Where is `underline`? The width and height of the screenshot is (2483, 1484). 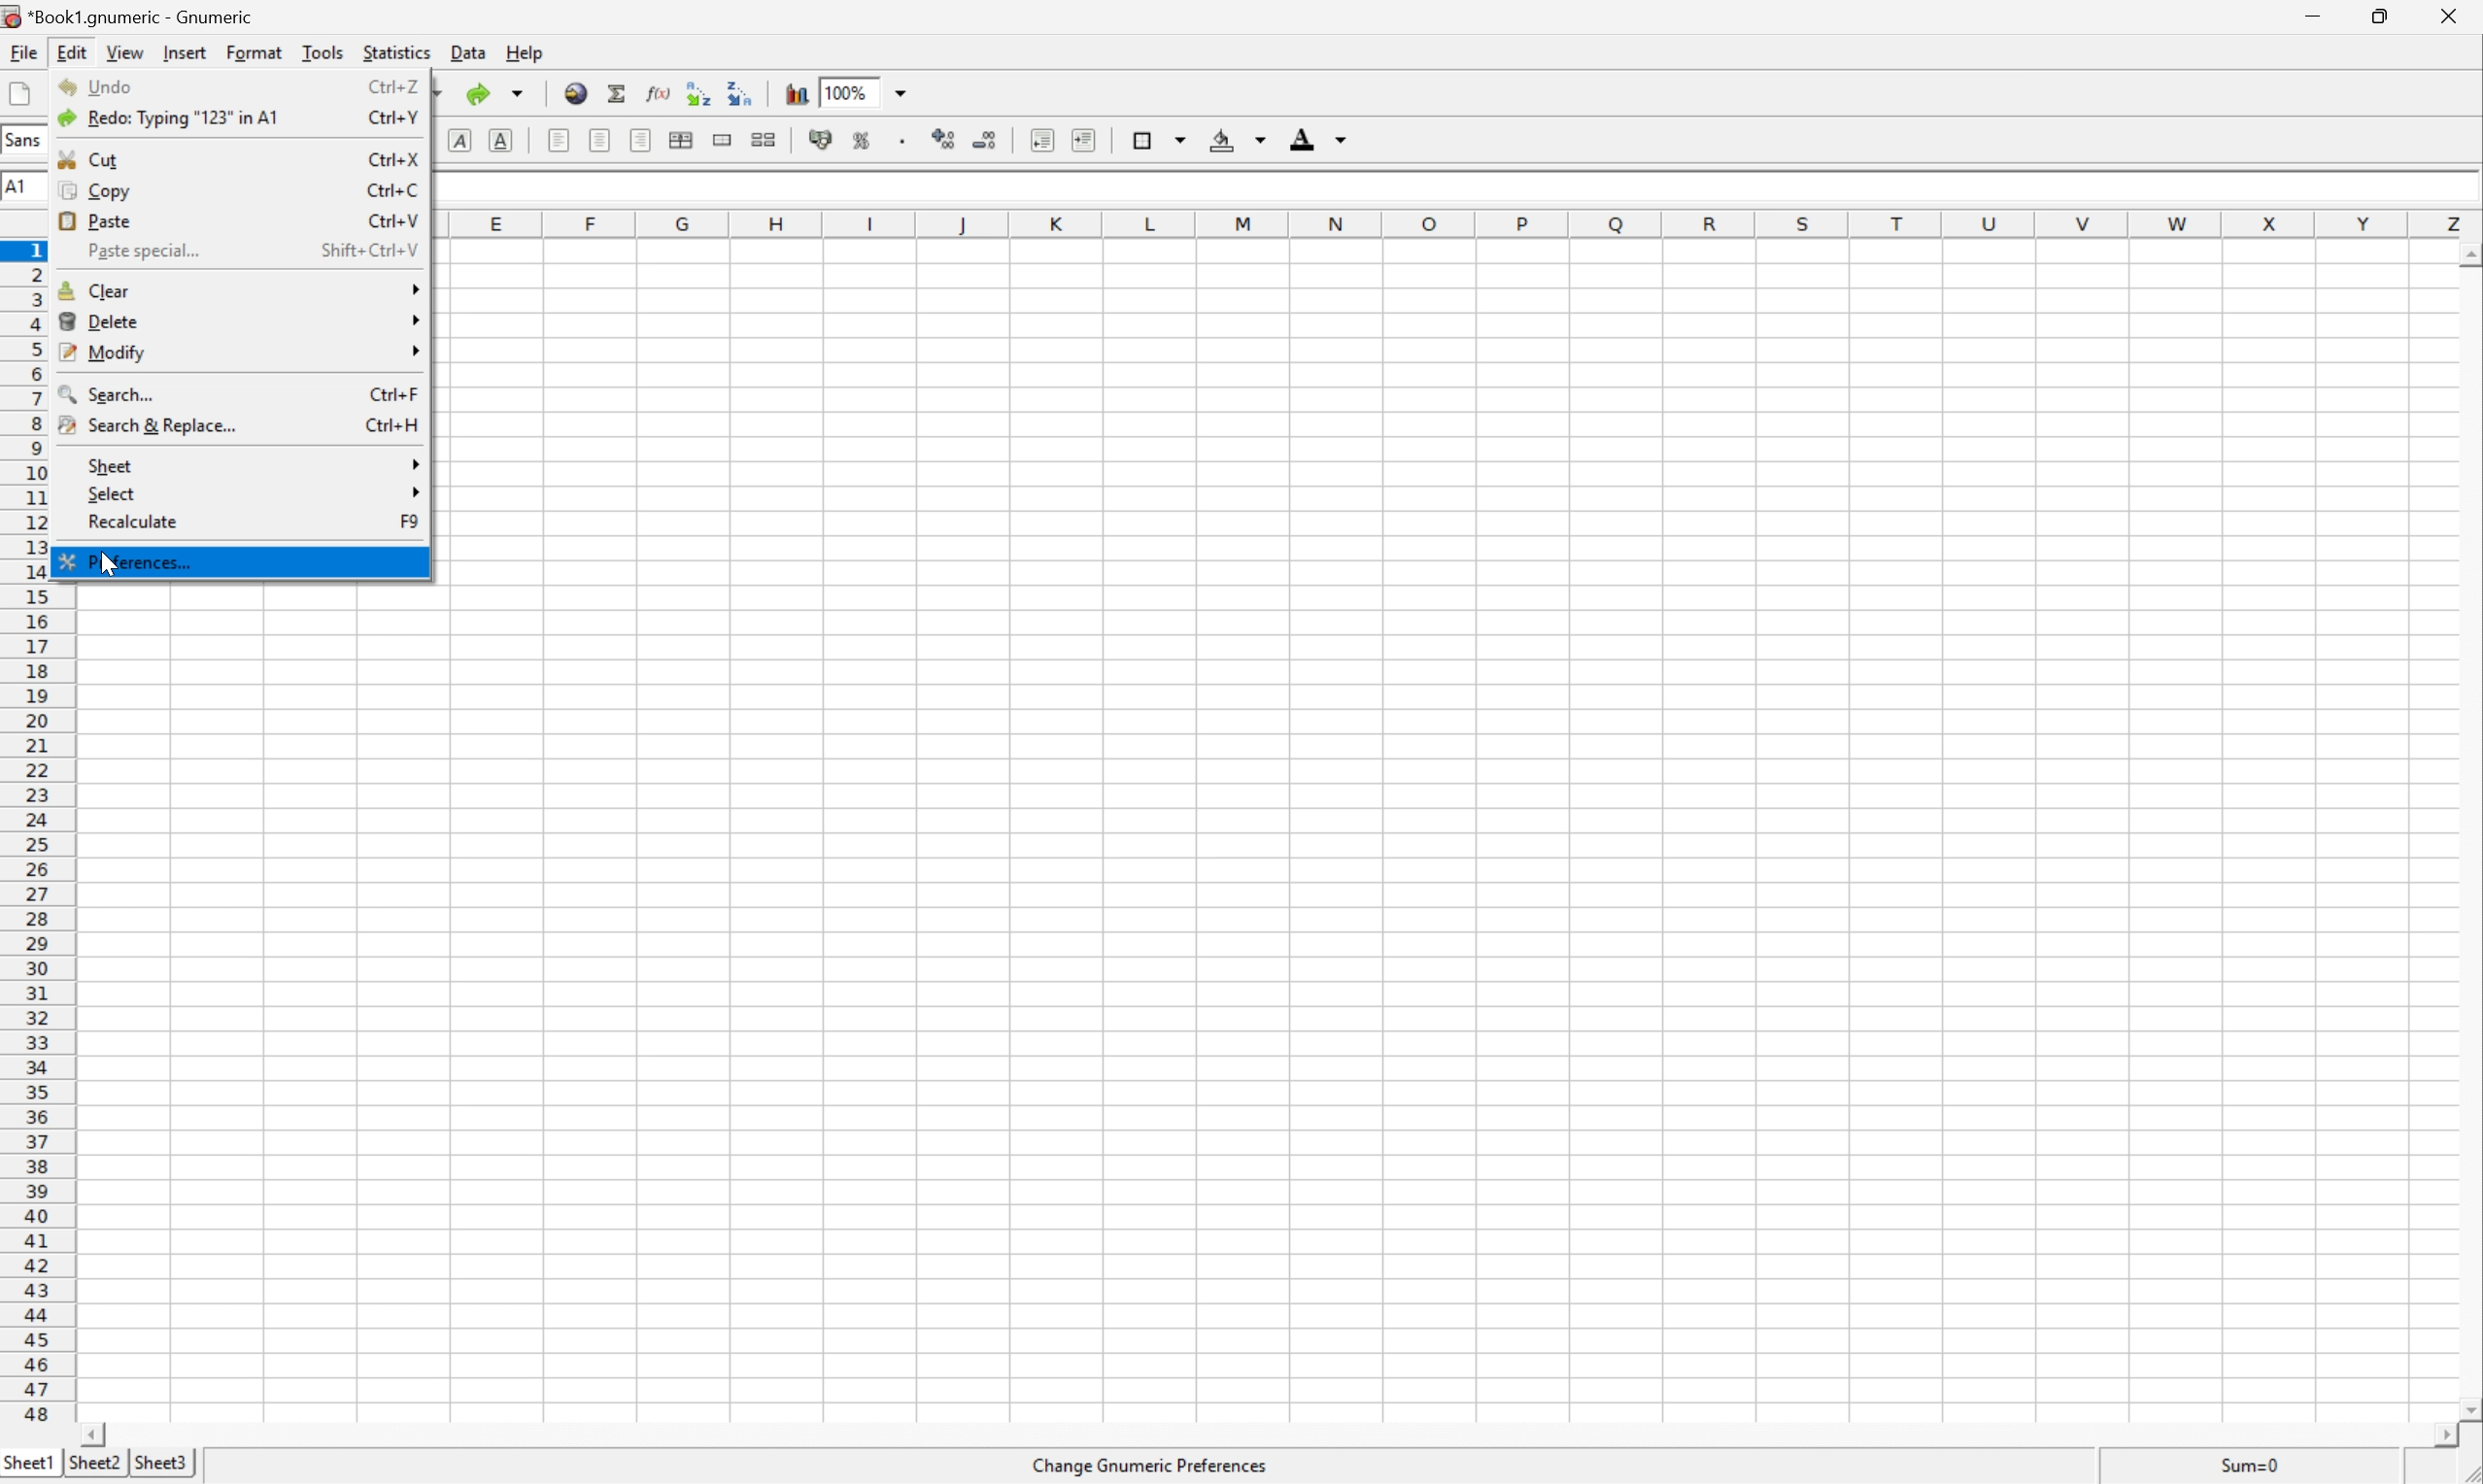
underline is located at coordinates (500, 139).